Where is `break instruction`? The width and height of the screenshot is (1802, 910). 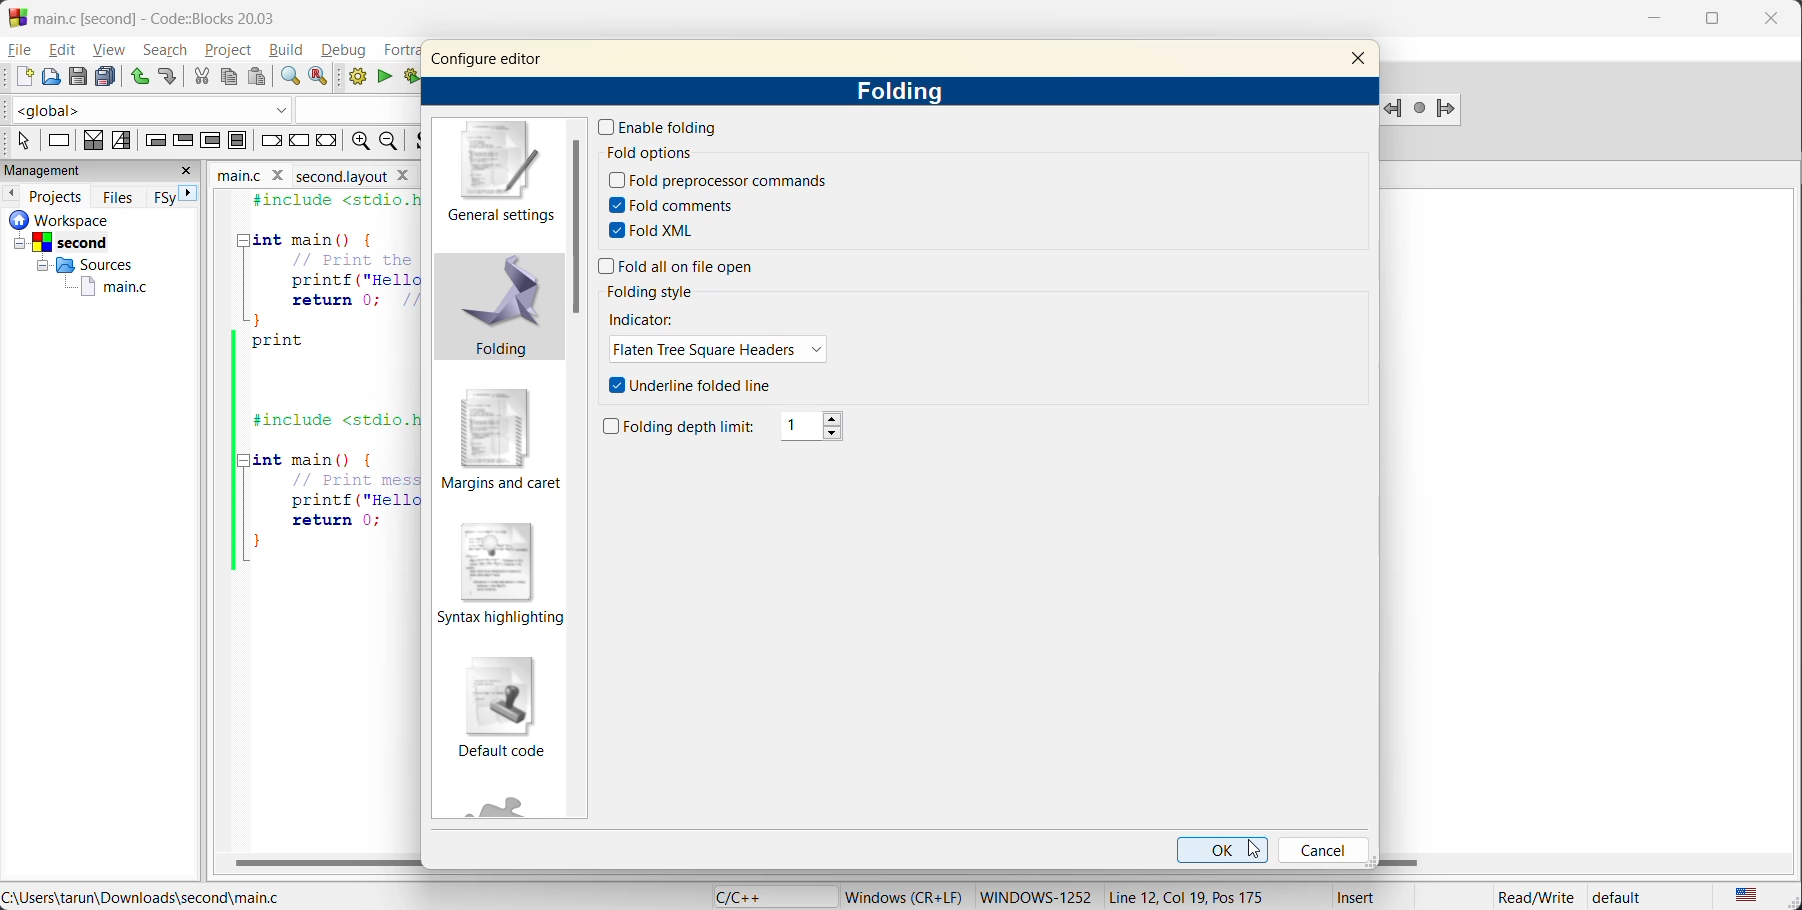 break instruction is located at coordinates (270, 142).